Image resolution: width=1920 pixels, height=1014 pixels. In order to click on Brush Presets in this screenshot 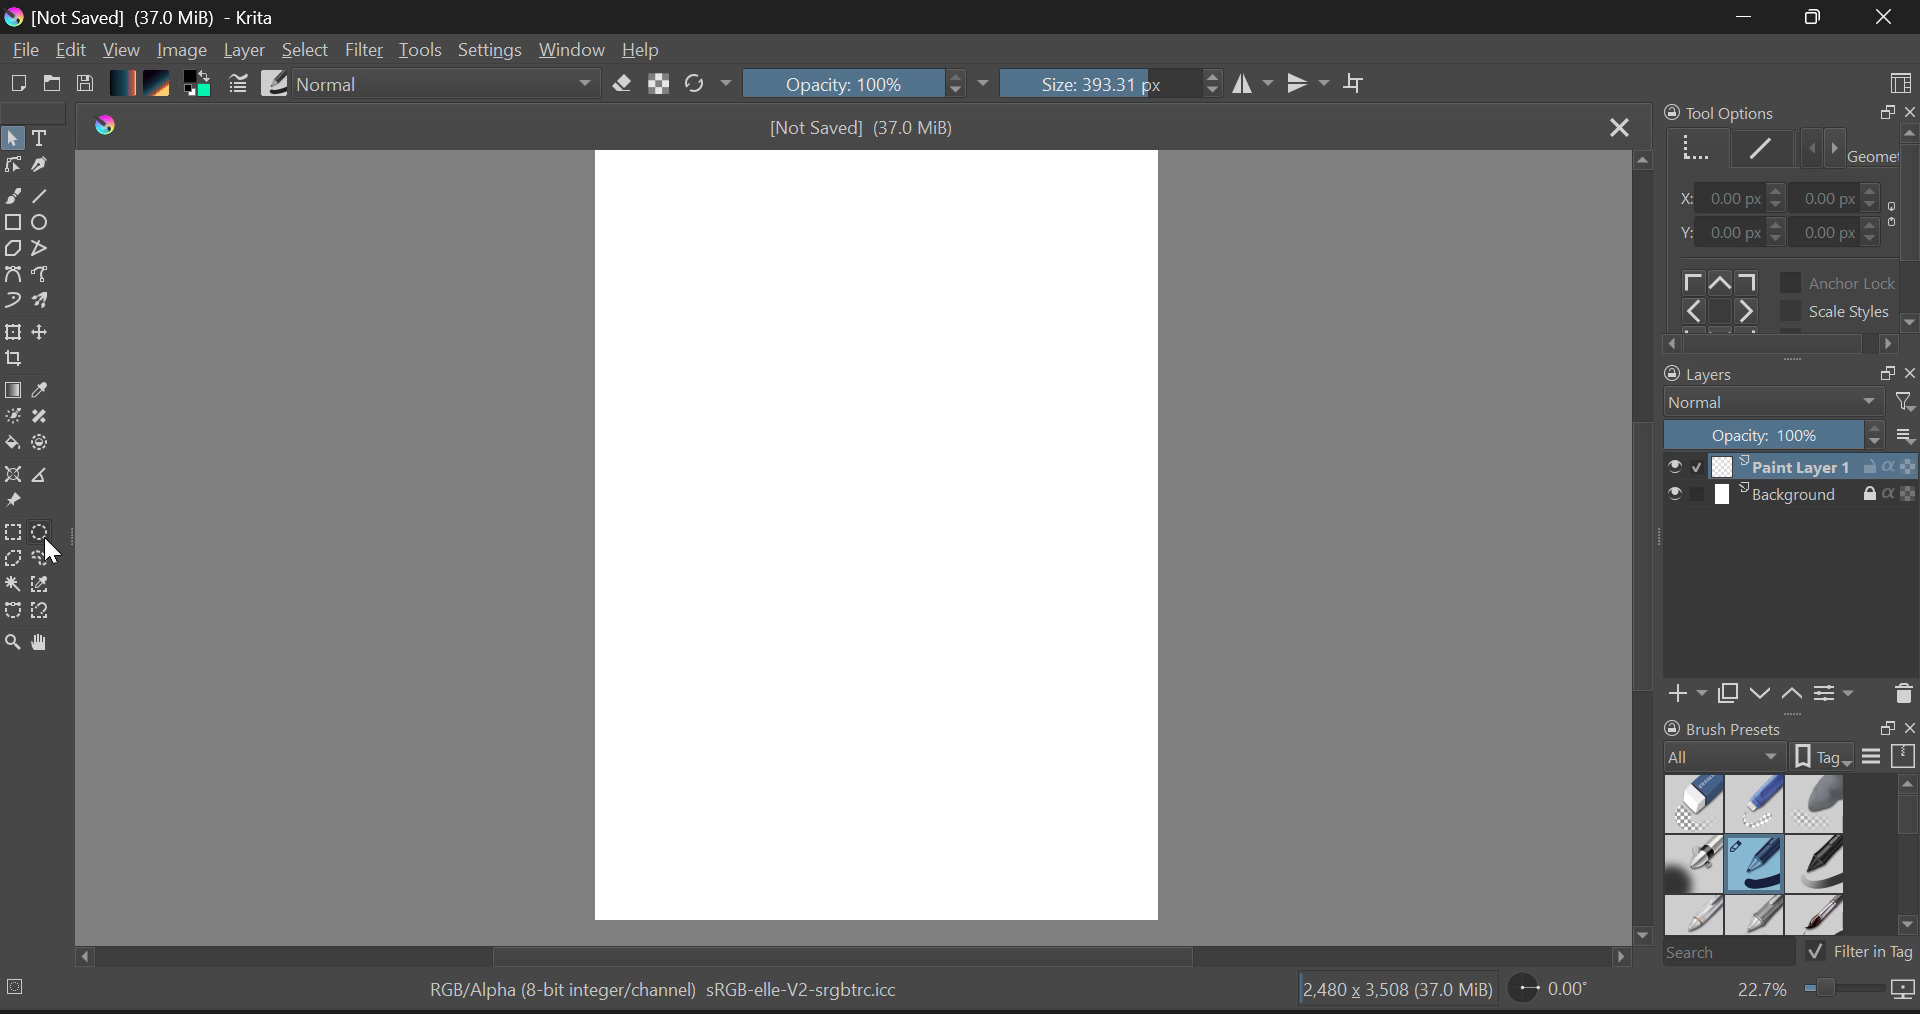, I will do `click(277, 83)`.